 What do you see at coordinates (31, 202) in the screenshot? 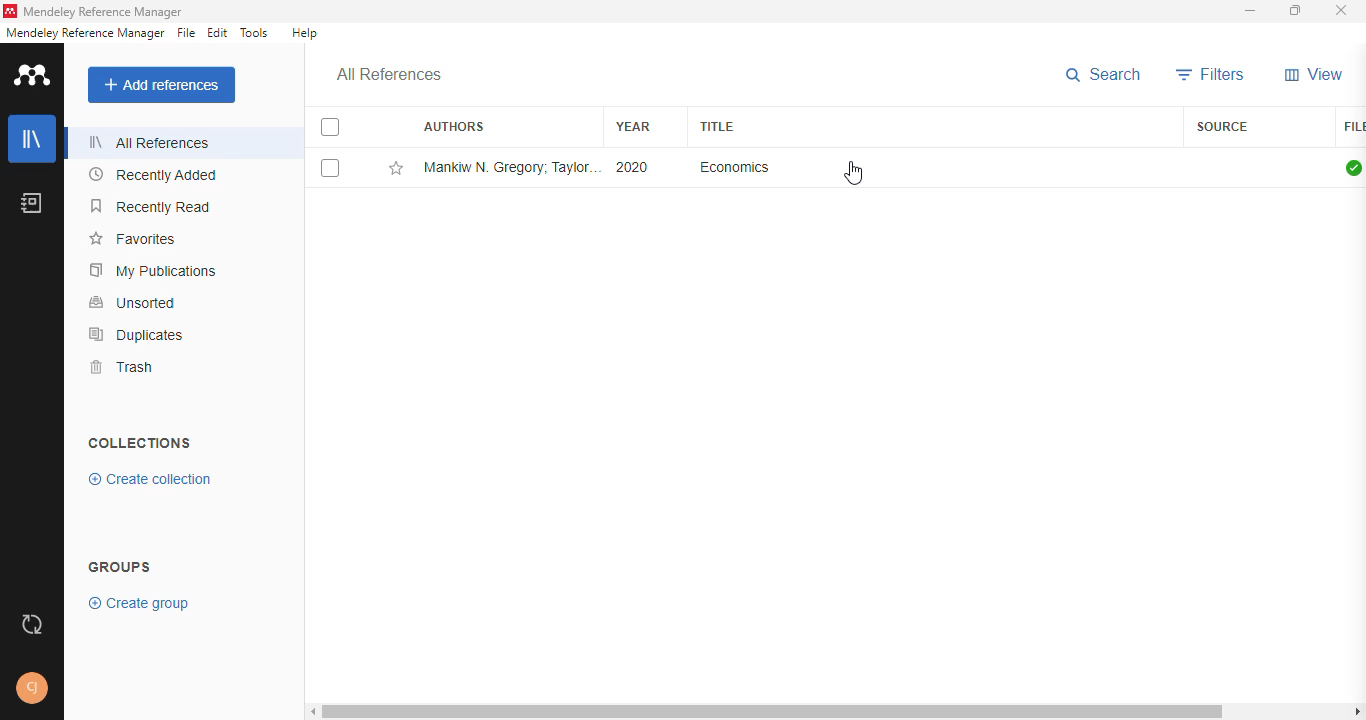
I see `notebook` at bounding box center [31, 202].